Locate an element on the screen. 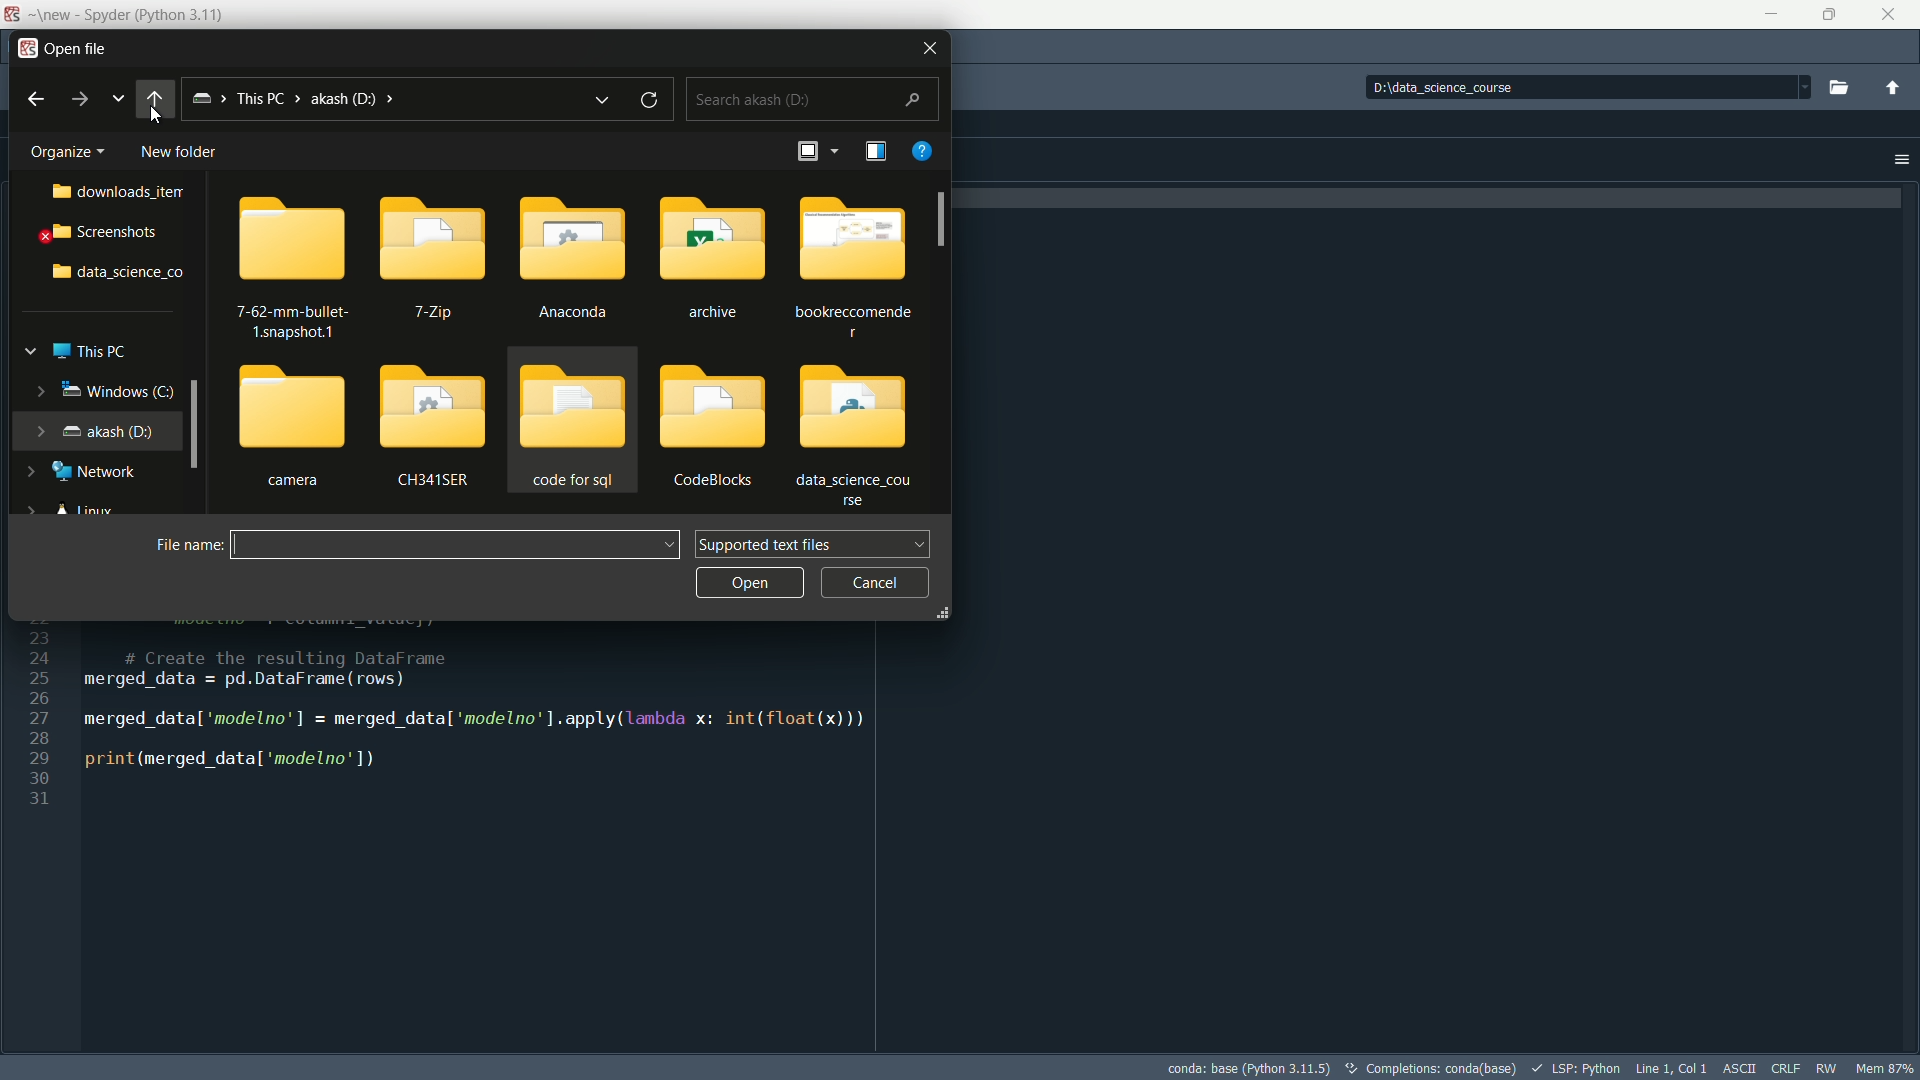 This screenshot has height=1080, width=1920. code for sql is located at coordinates (572, 426).